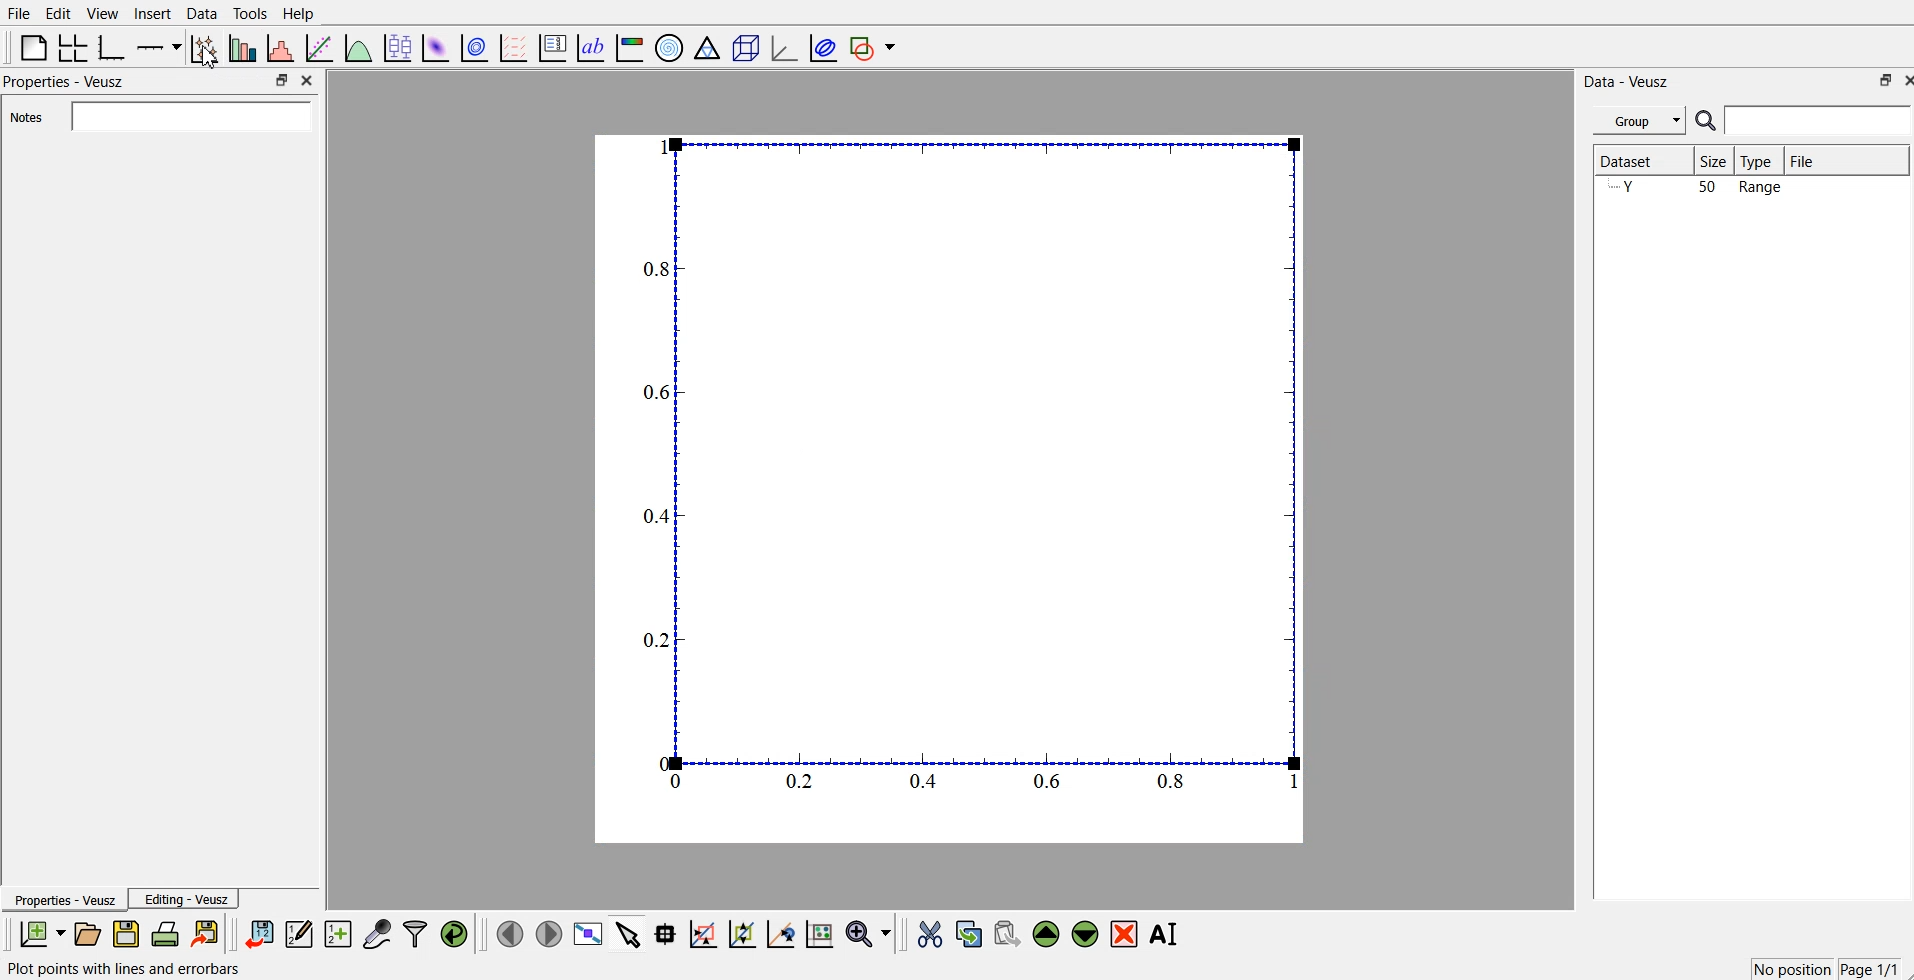 Image resolution: width=1914 pixels, height=980 pixels. What do you see at coordinates (300, 935) in the screenshot?
I see `edit and enter datapoints` at bounding box center [300, 935].